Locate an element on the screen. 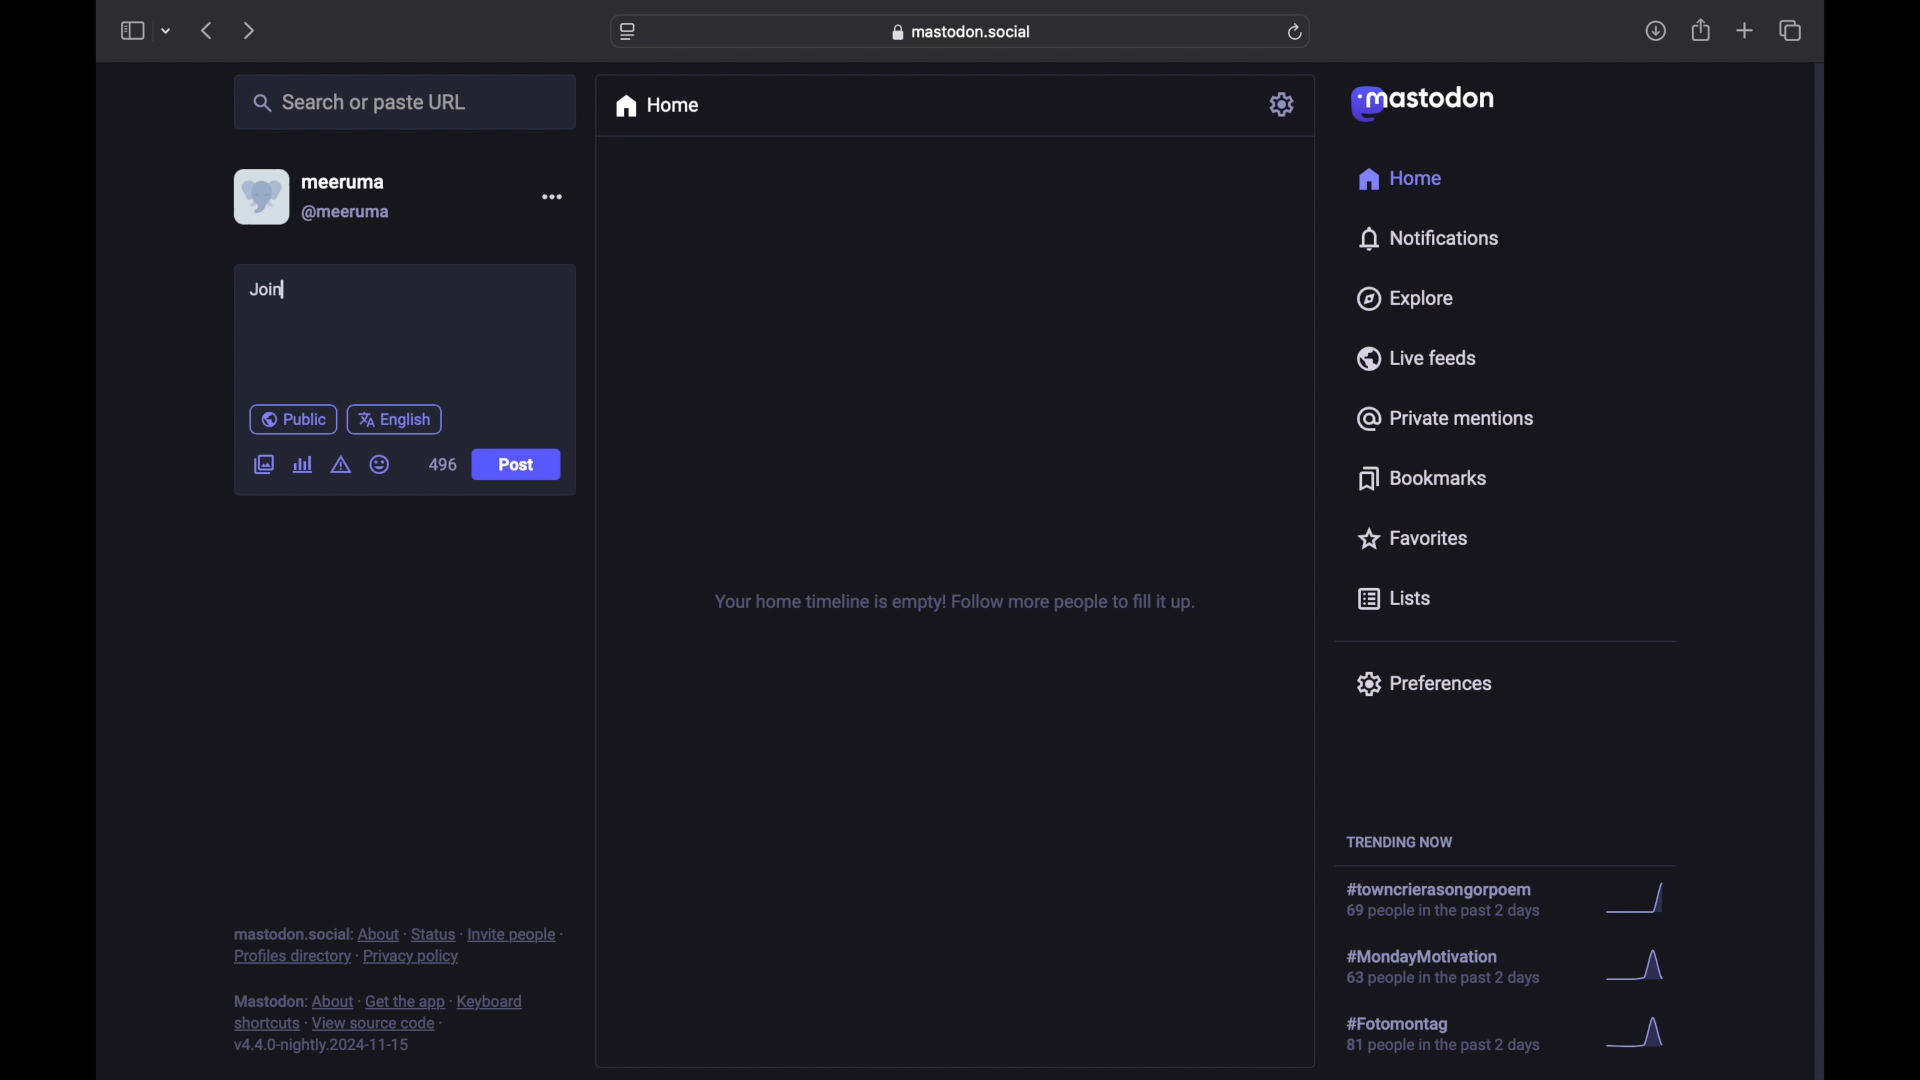  show tab overview is located at coordinates (1790, 31).